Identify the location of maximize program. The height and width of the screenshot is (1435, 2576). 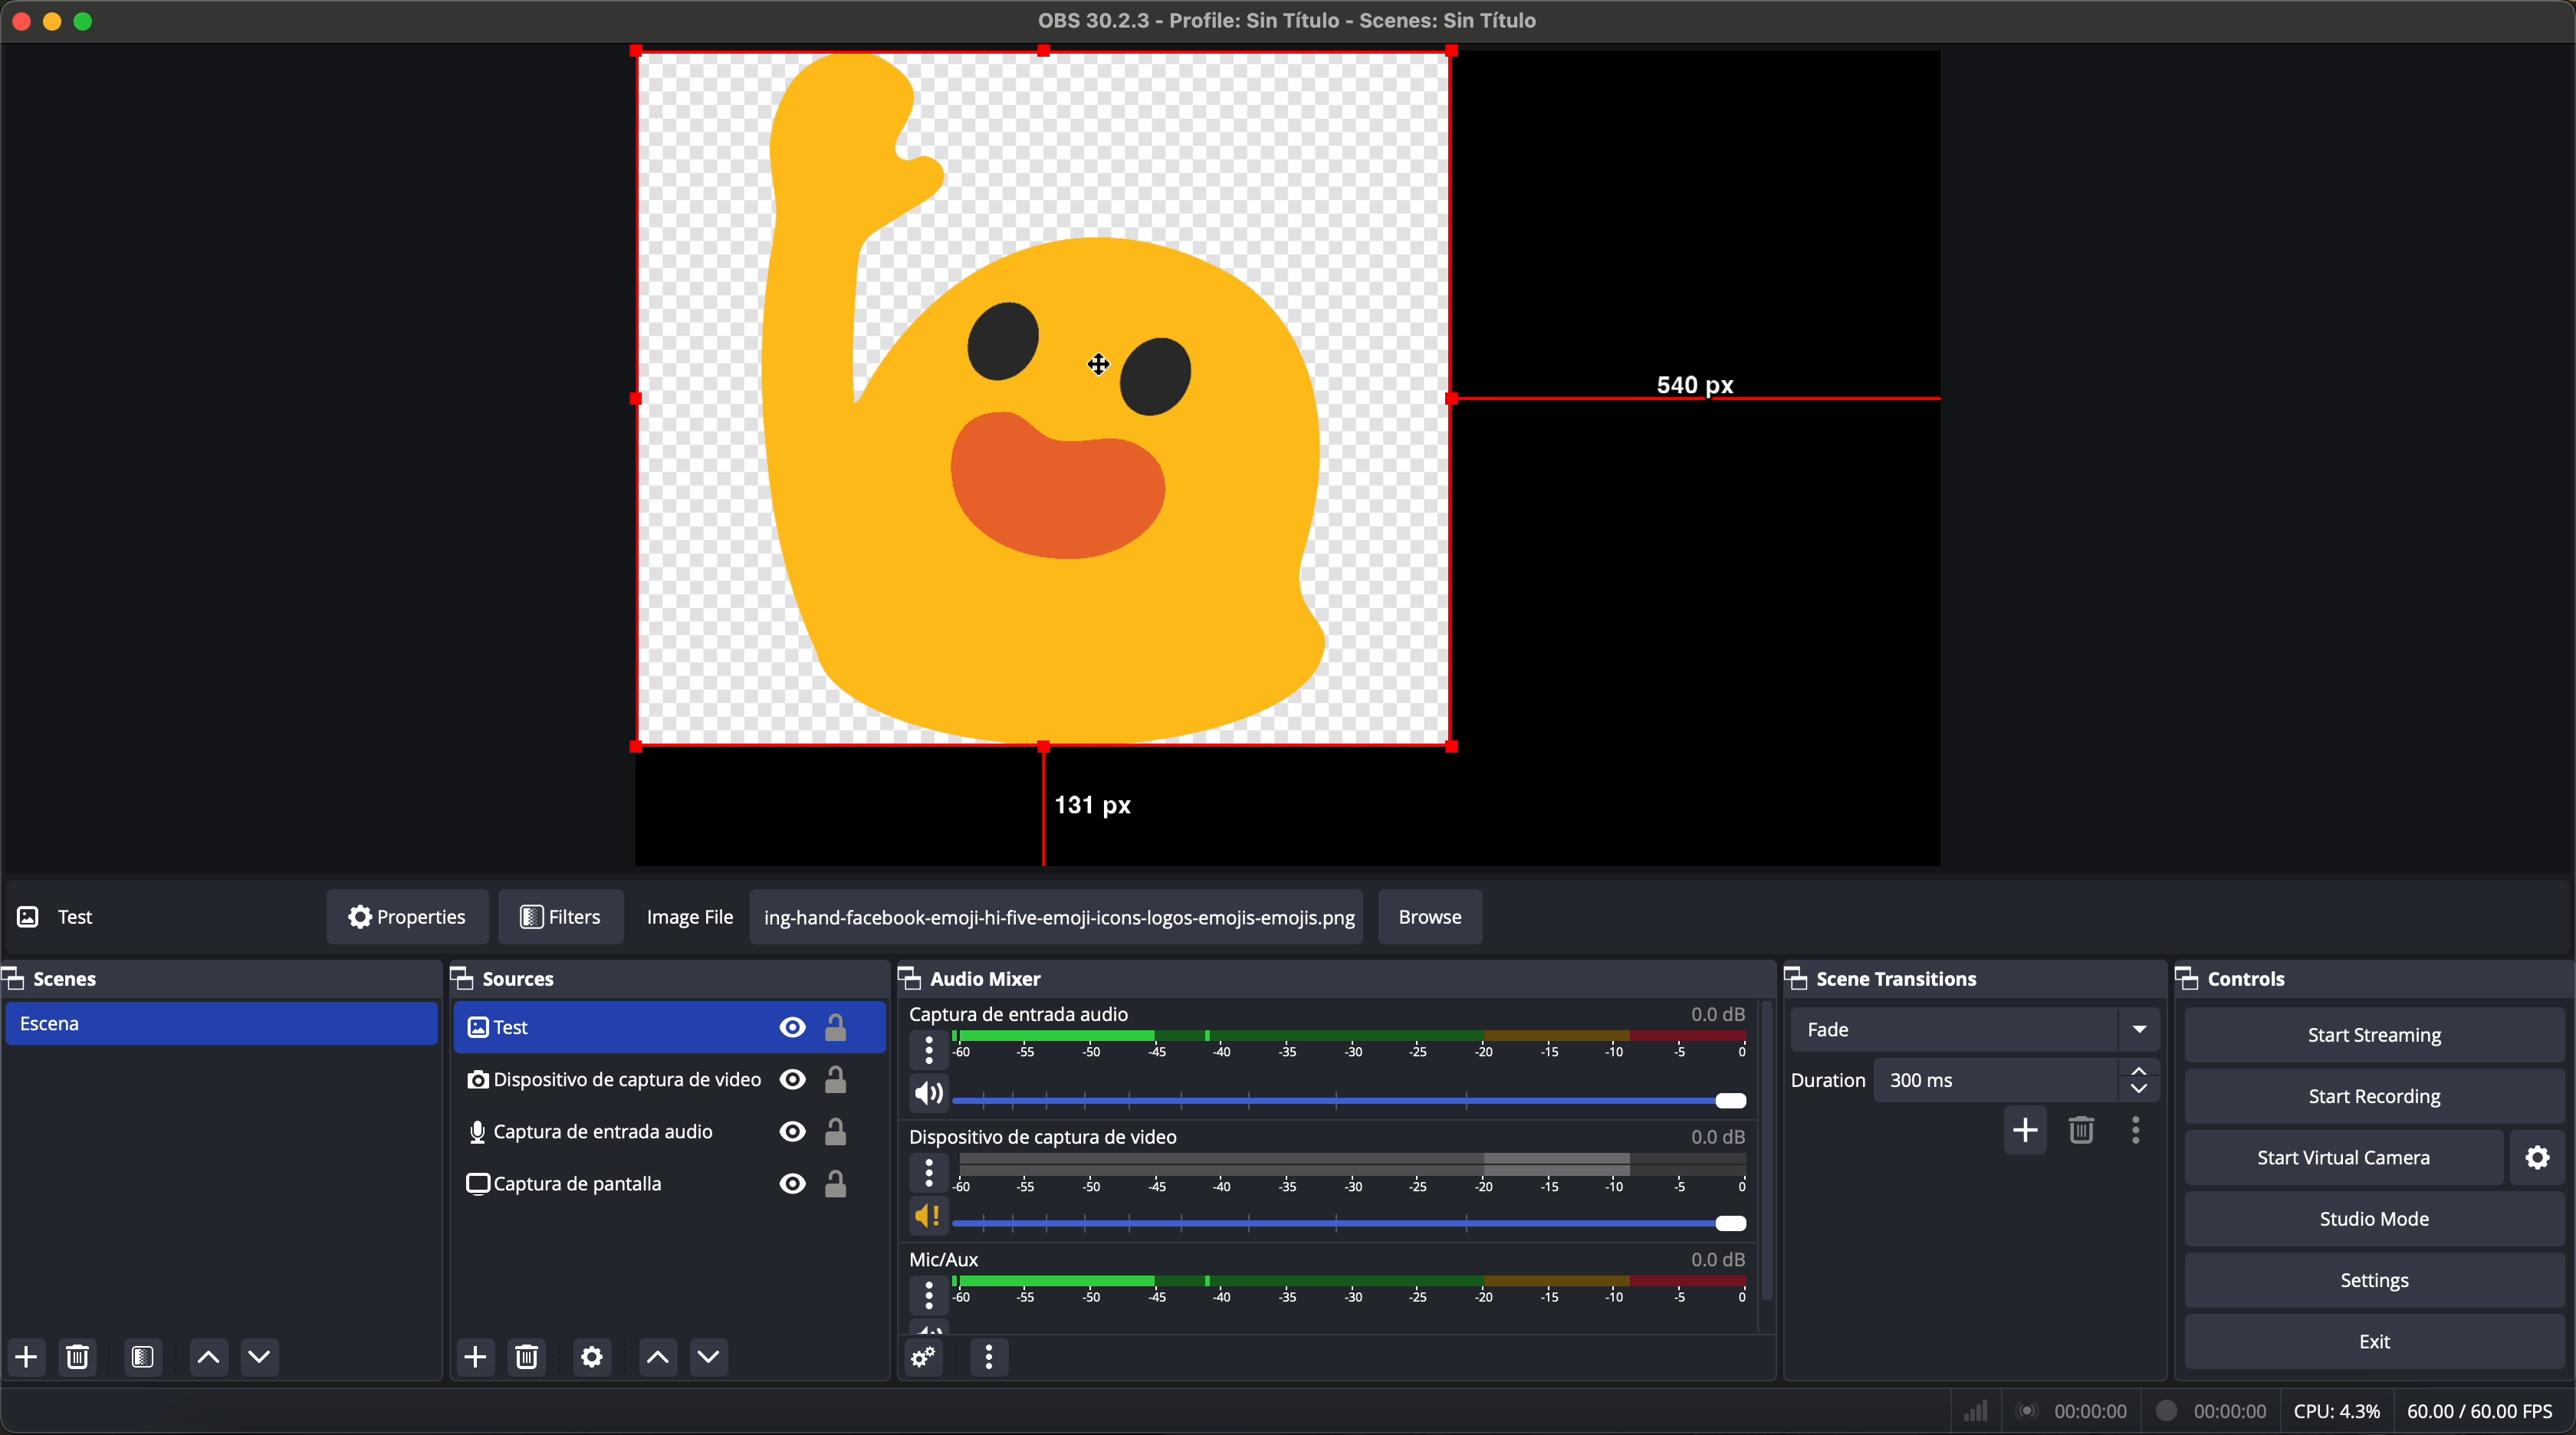
(88, 19).